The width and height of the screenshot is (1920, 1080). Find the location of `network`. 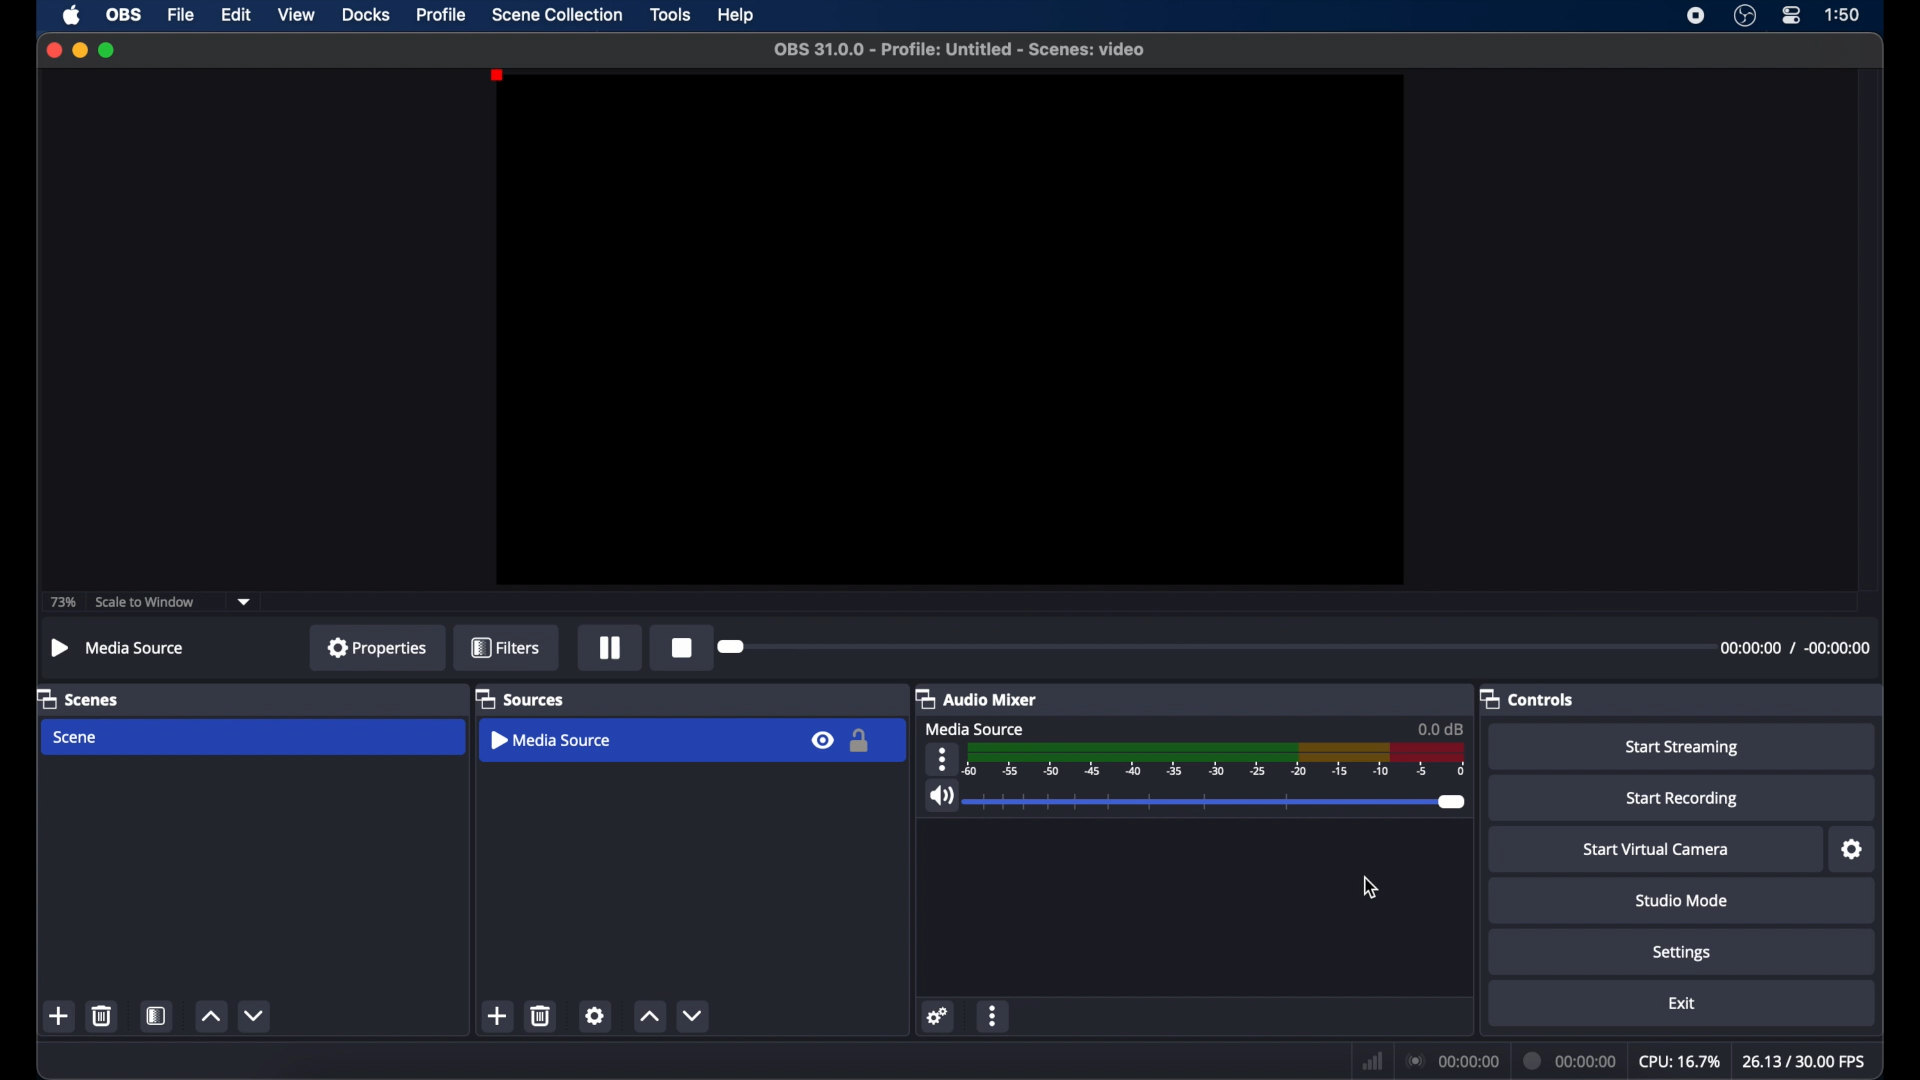

network is located at coordinates (1373, 1059).